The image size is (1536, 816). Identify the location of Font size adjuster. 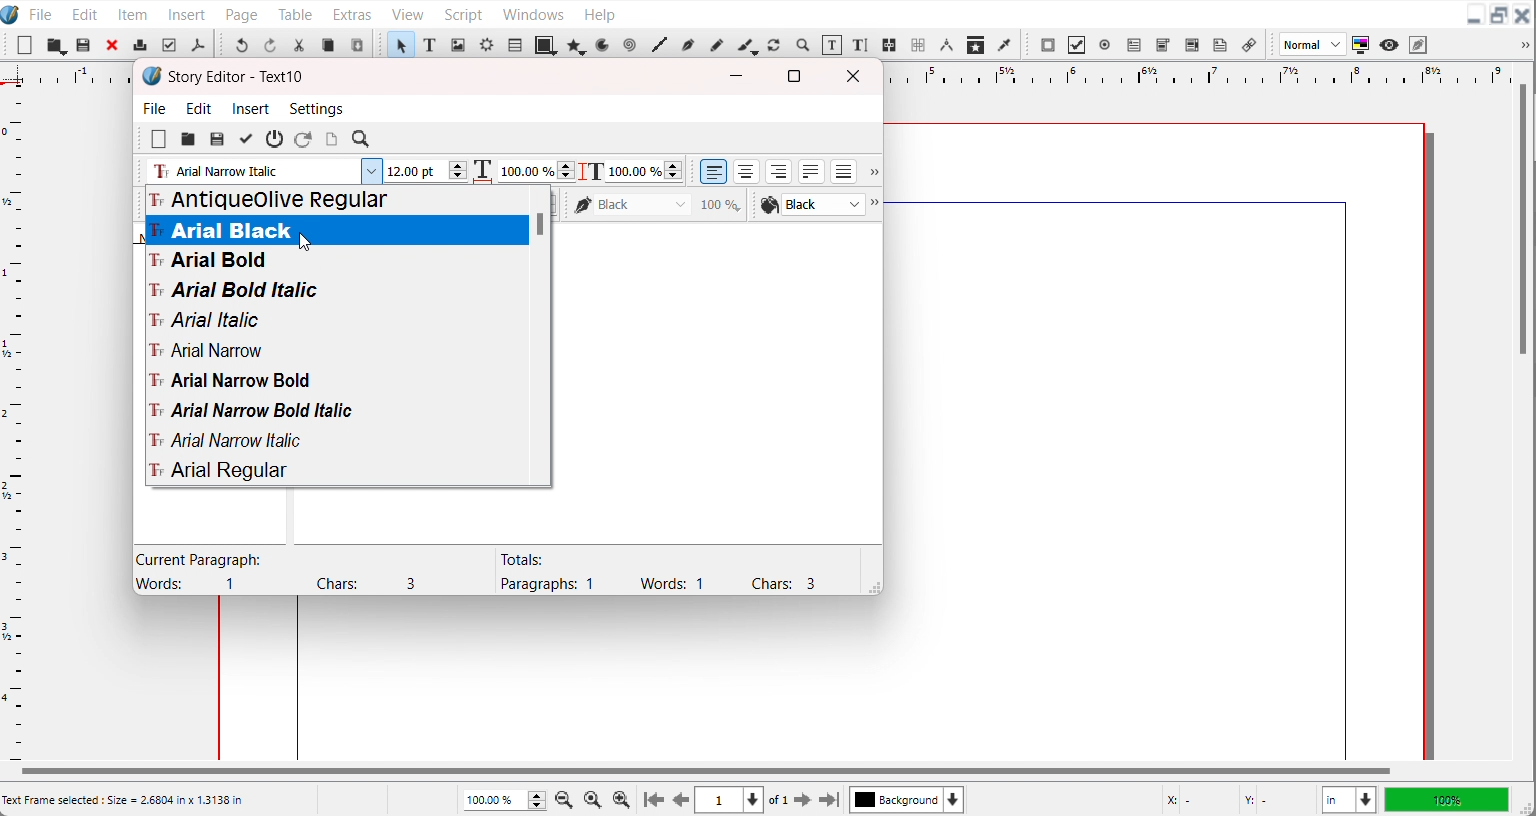
(425, 171).